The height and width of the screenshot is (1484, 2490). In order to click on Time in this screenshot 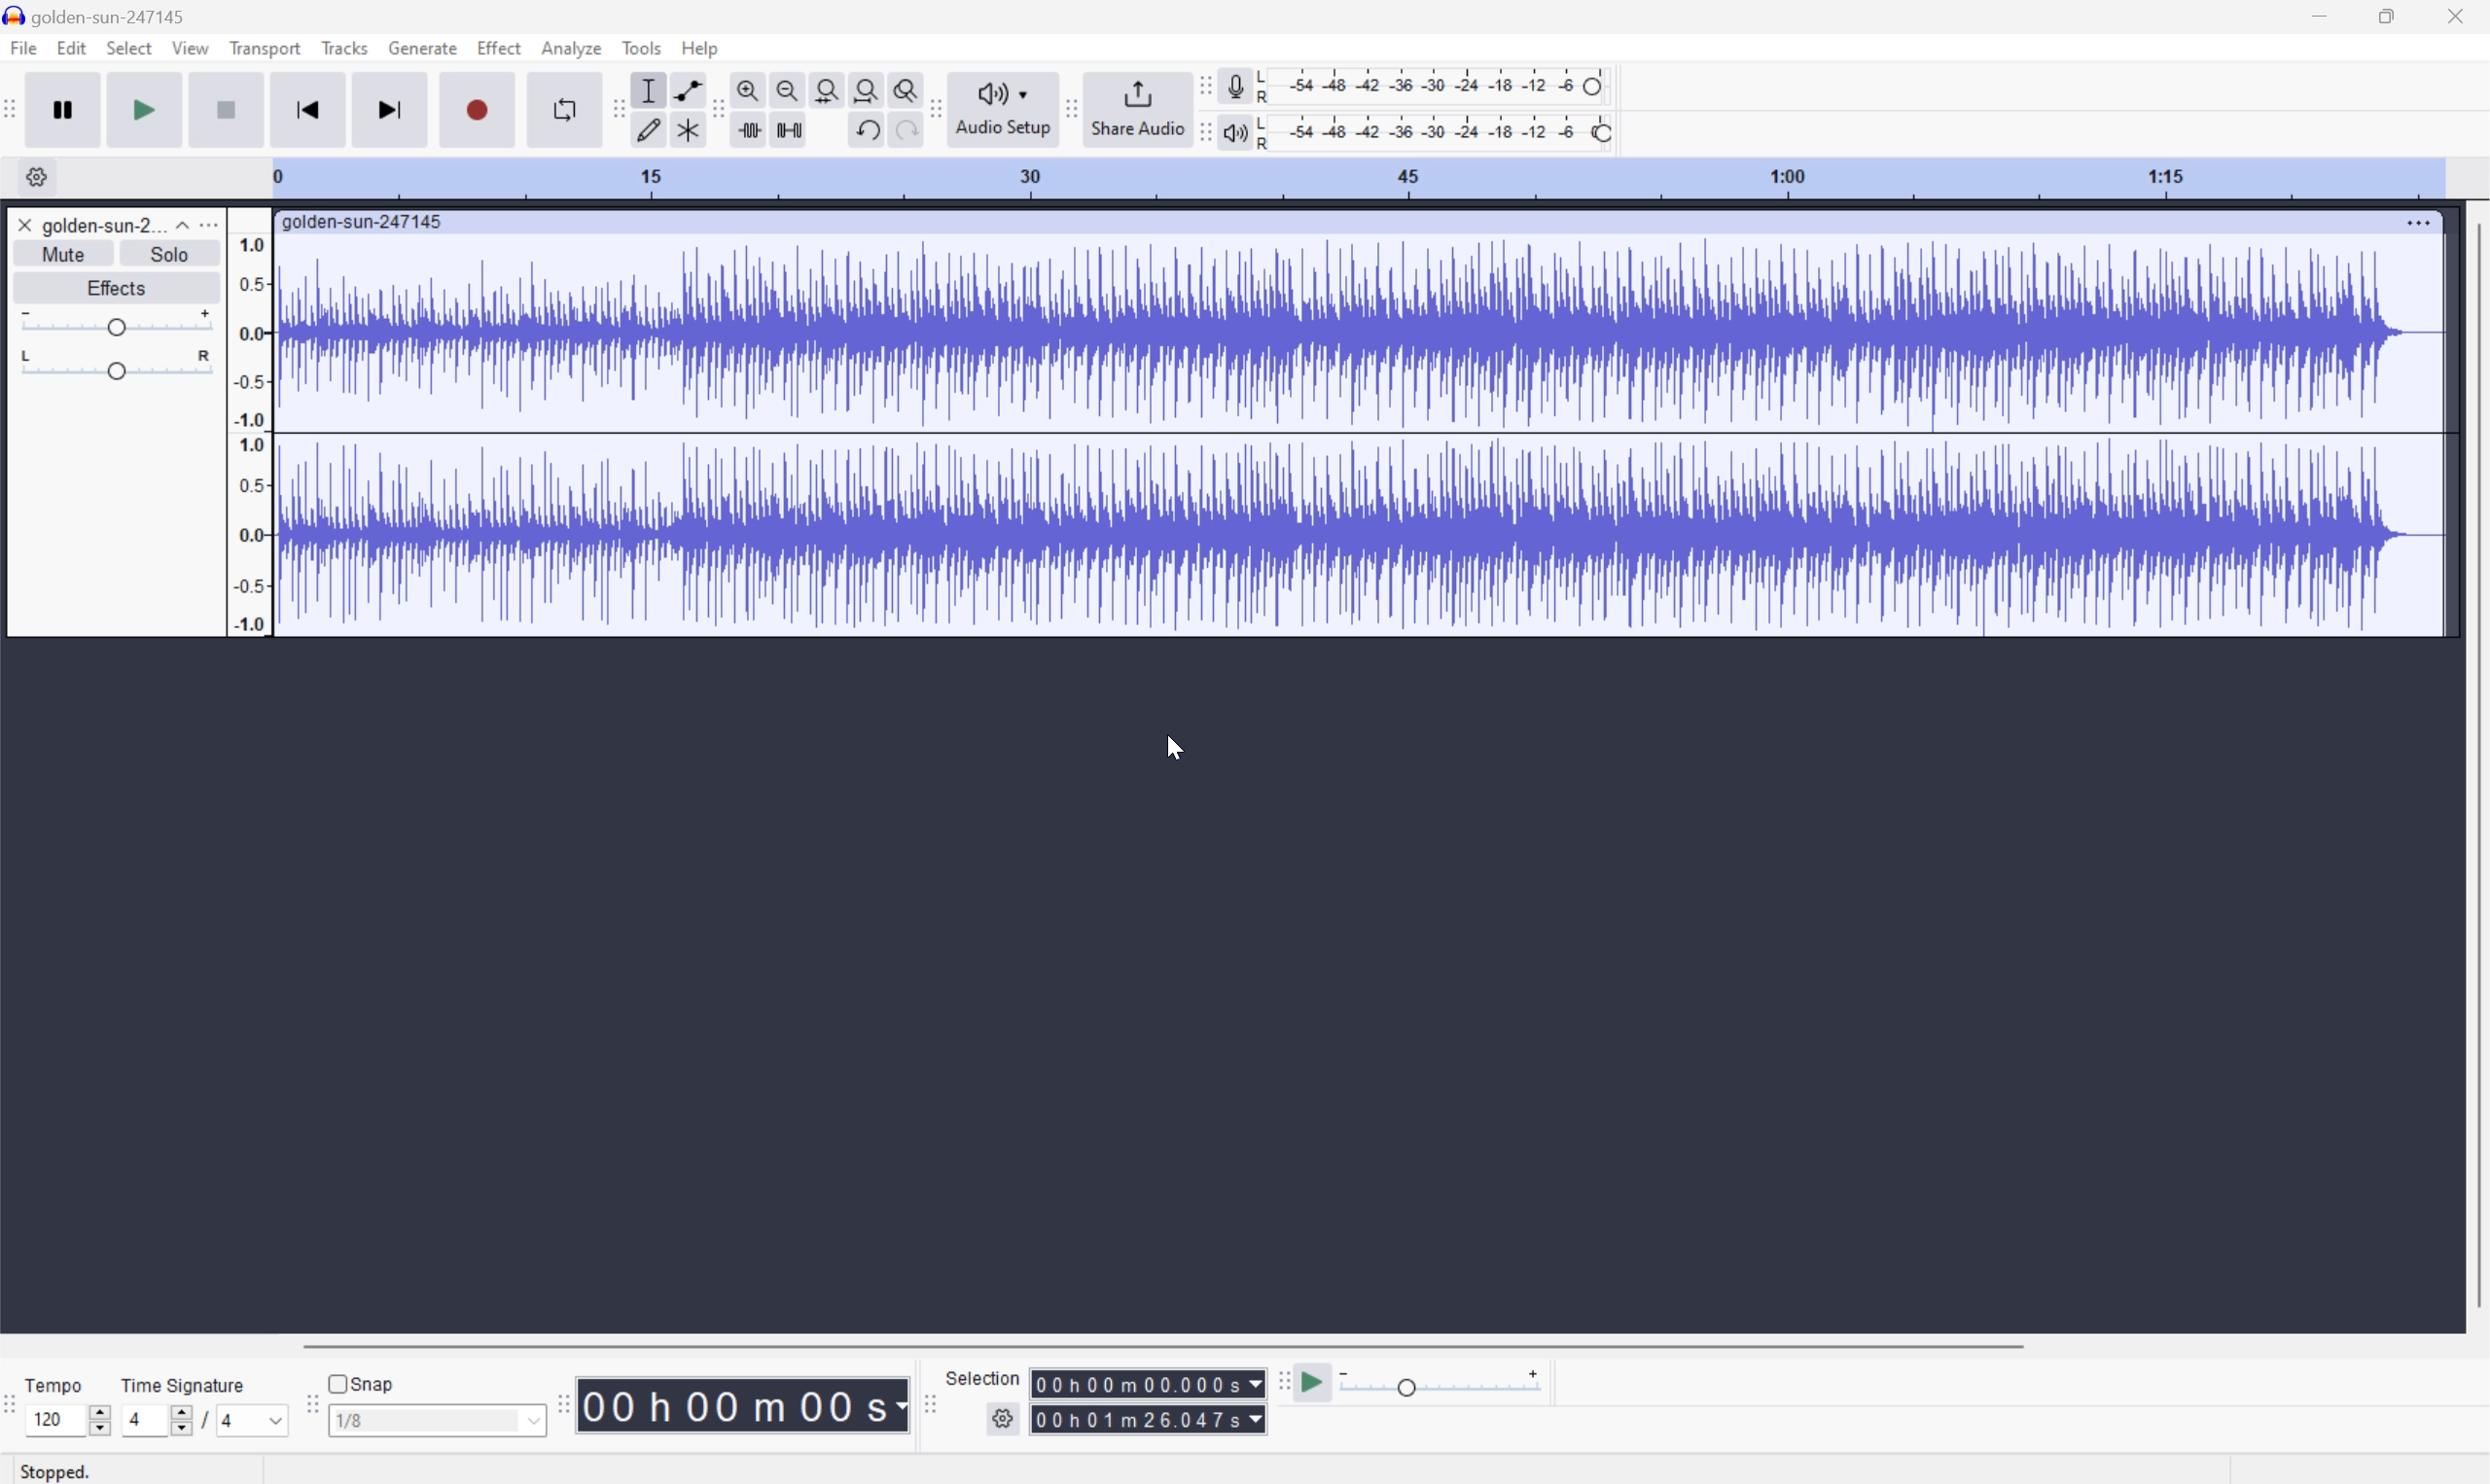, I will do `click(744, 1403)`.